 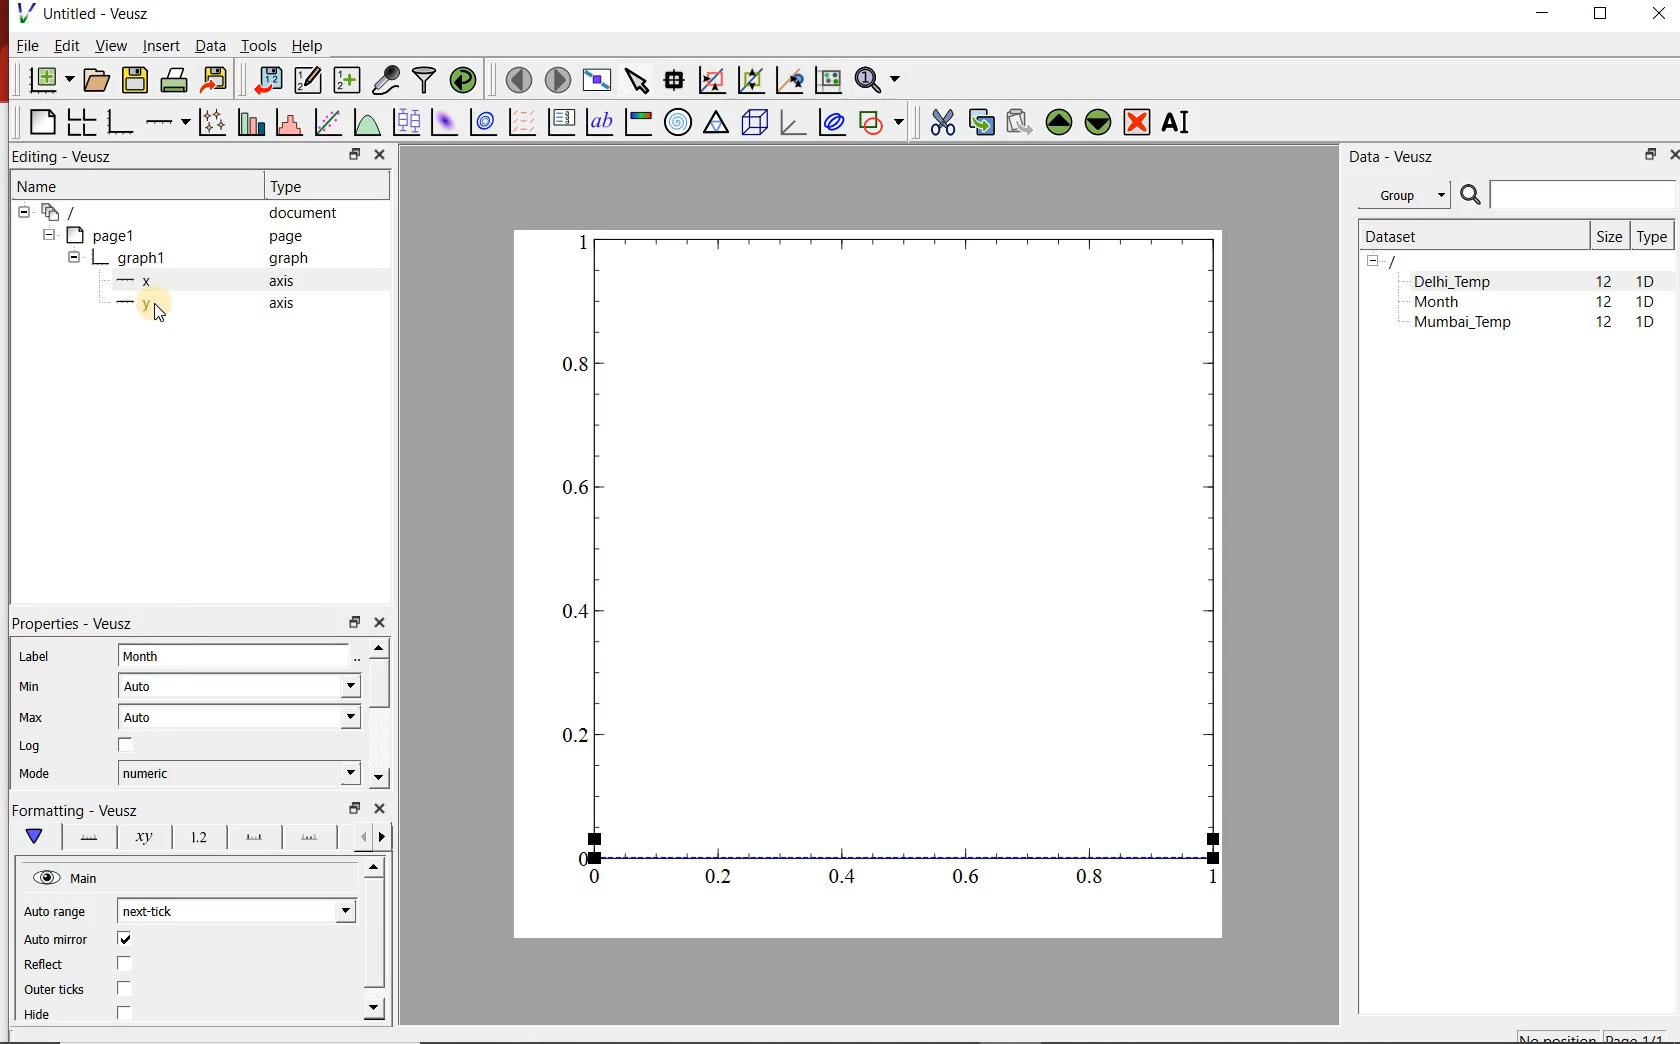 I want to click on numeric, so click(x=239, y=773).